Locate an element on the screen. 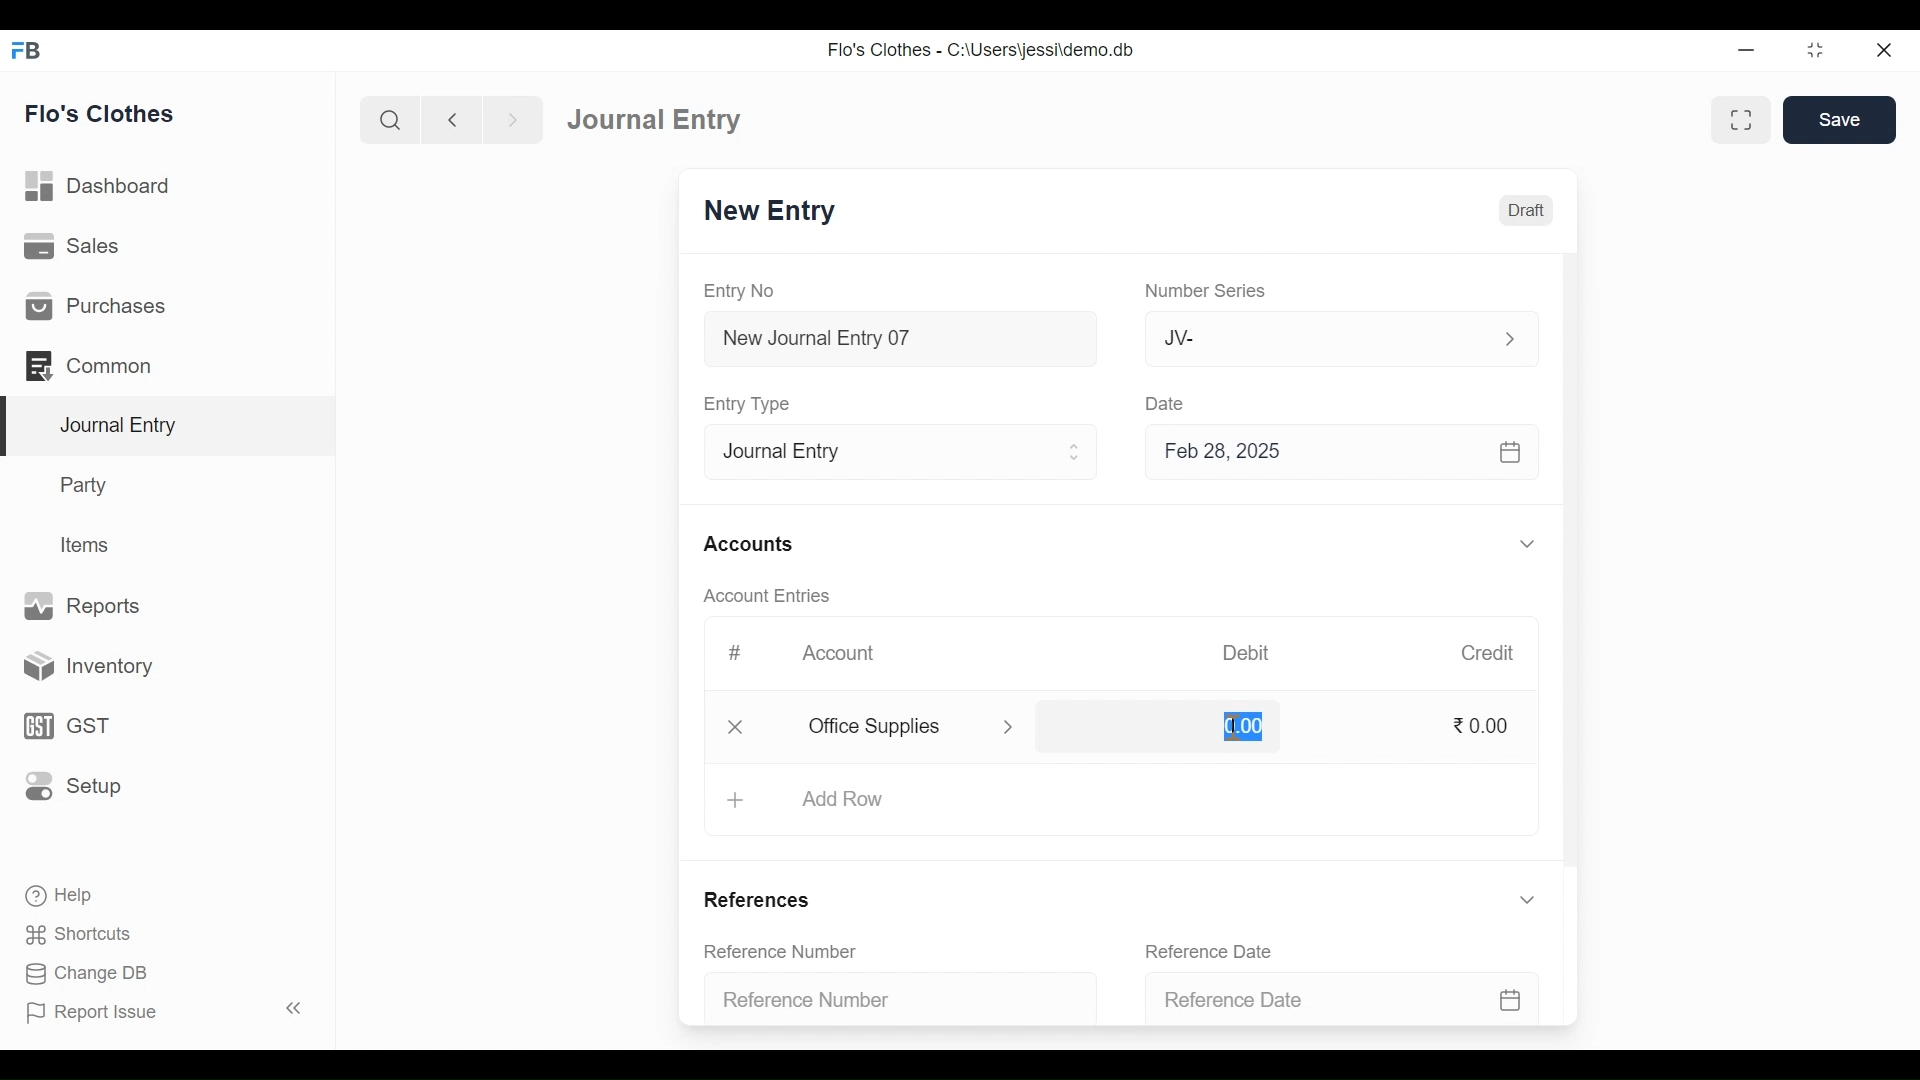  Feb 28, 2025 is located at coordinates (1333, 455).